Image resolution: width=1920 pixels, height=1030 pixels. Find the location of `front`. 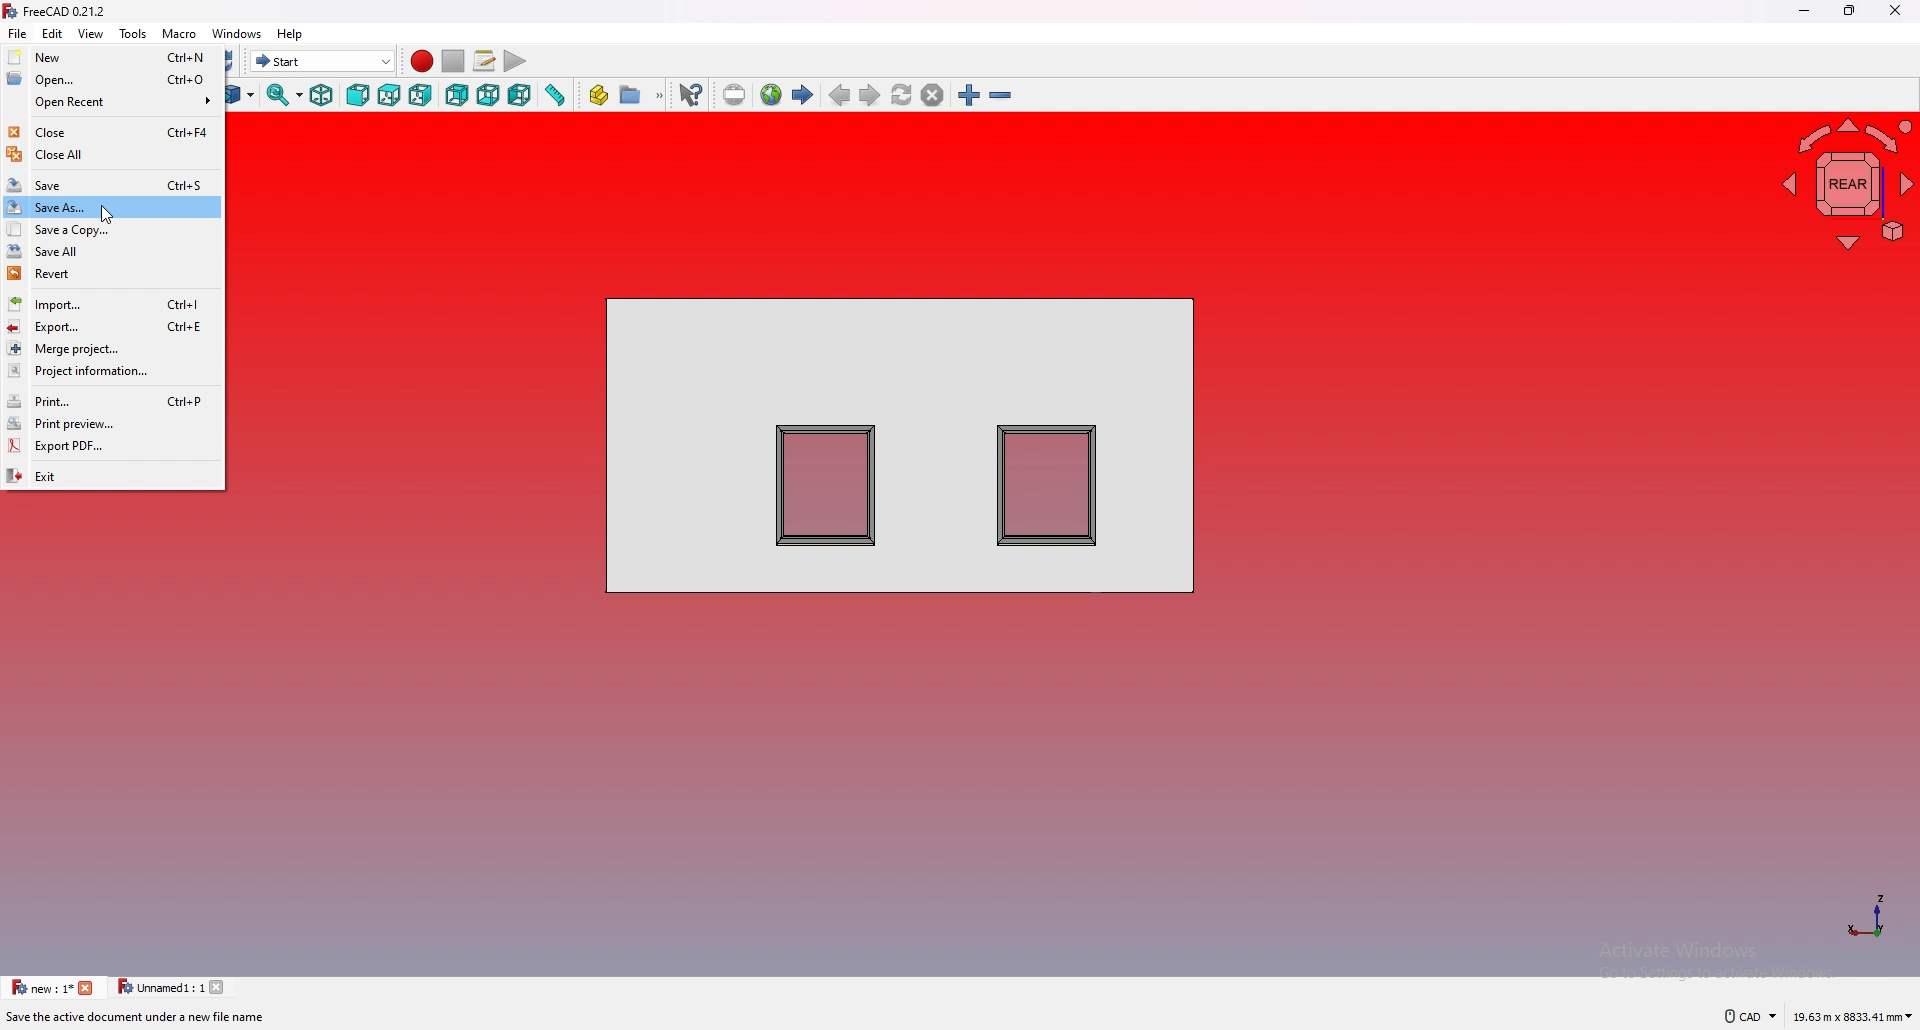

front is located at coordinates (359, 96).